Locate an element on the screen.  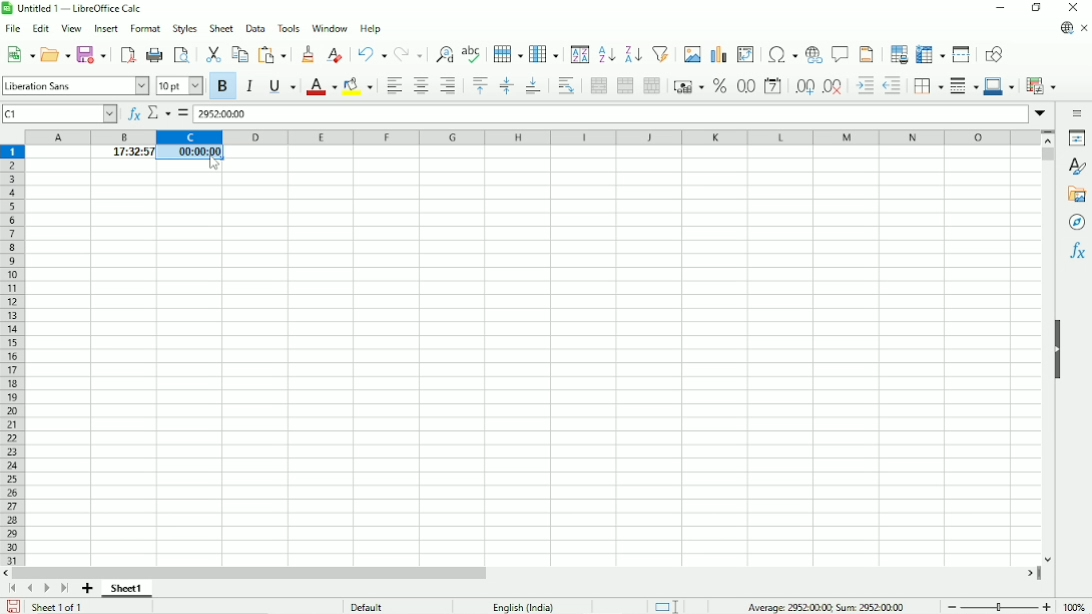
Styles is located at coordinates (1076, 165).